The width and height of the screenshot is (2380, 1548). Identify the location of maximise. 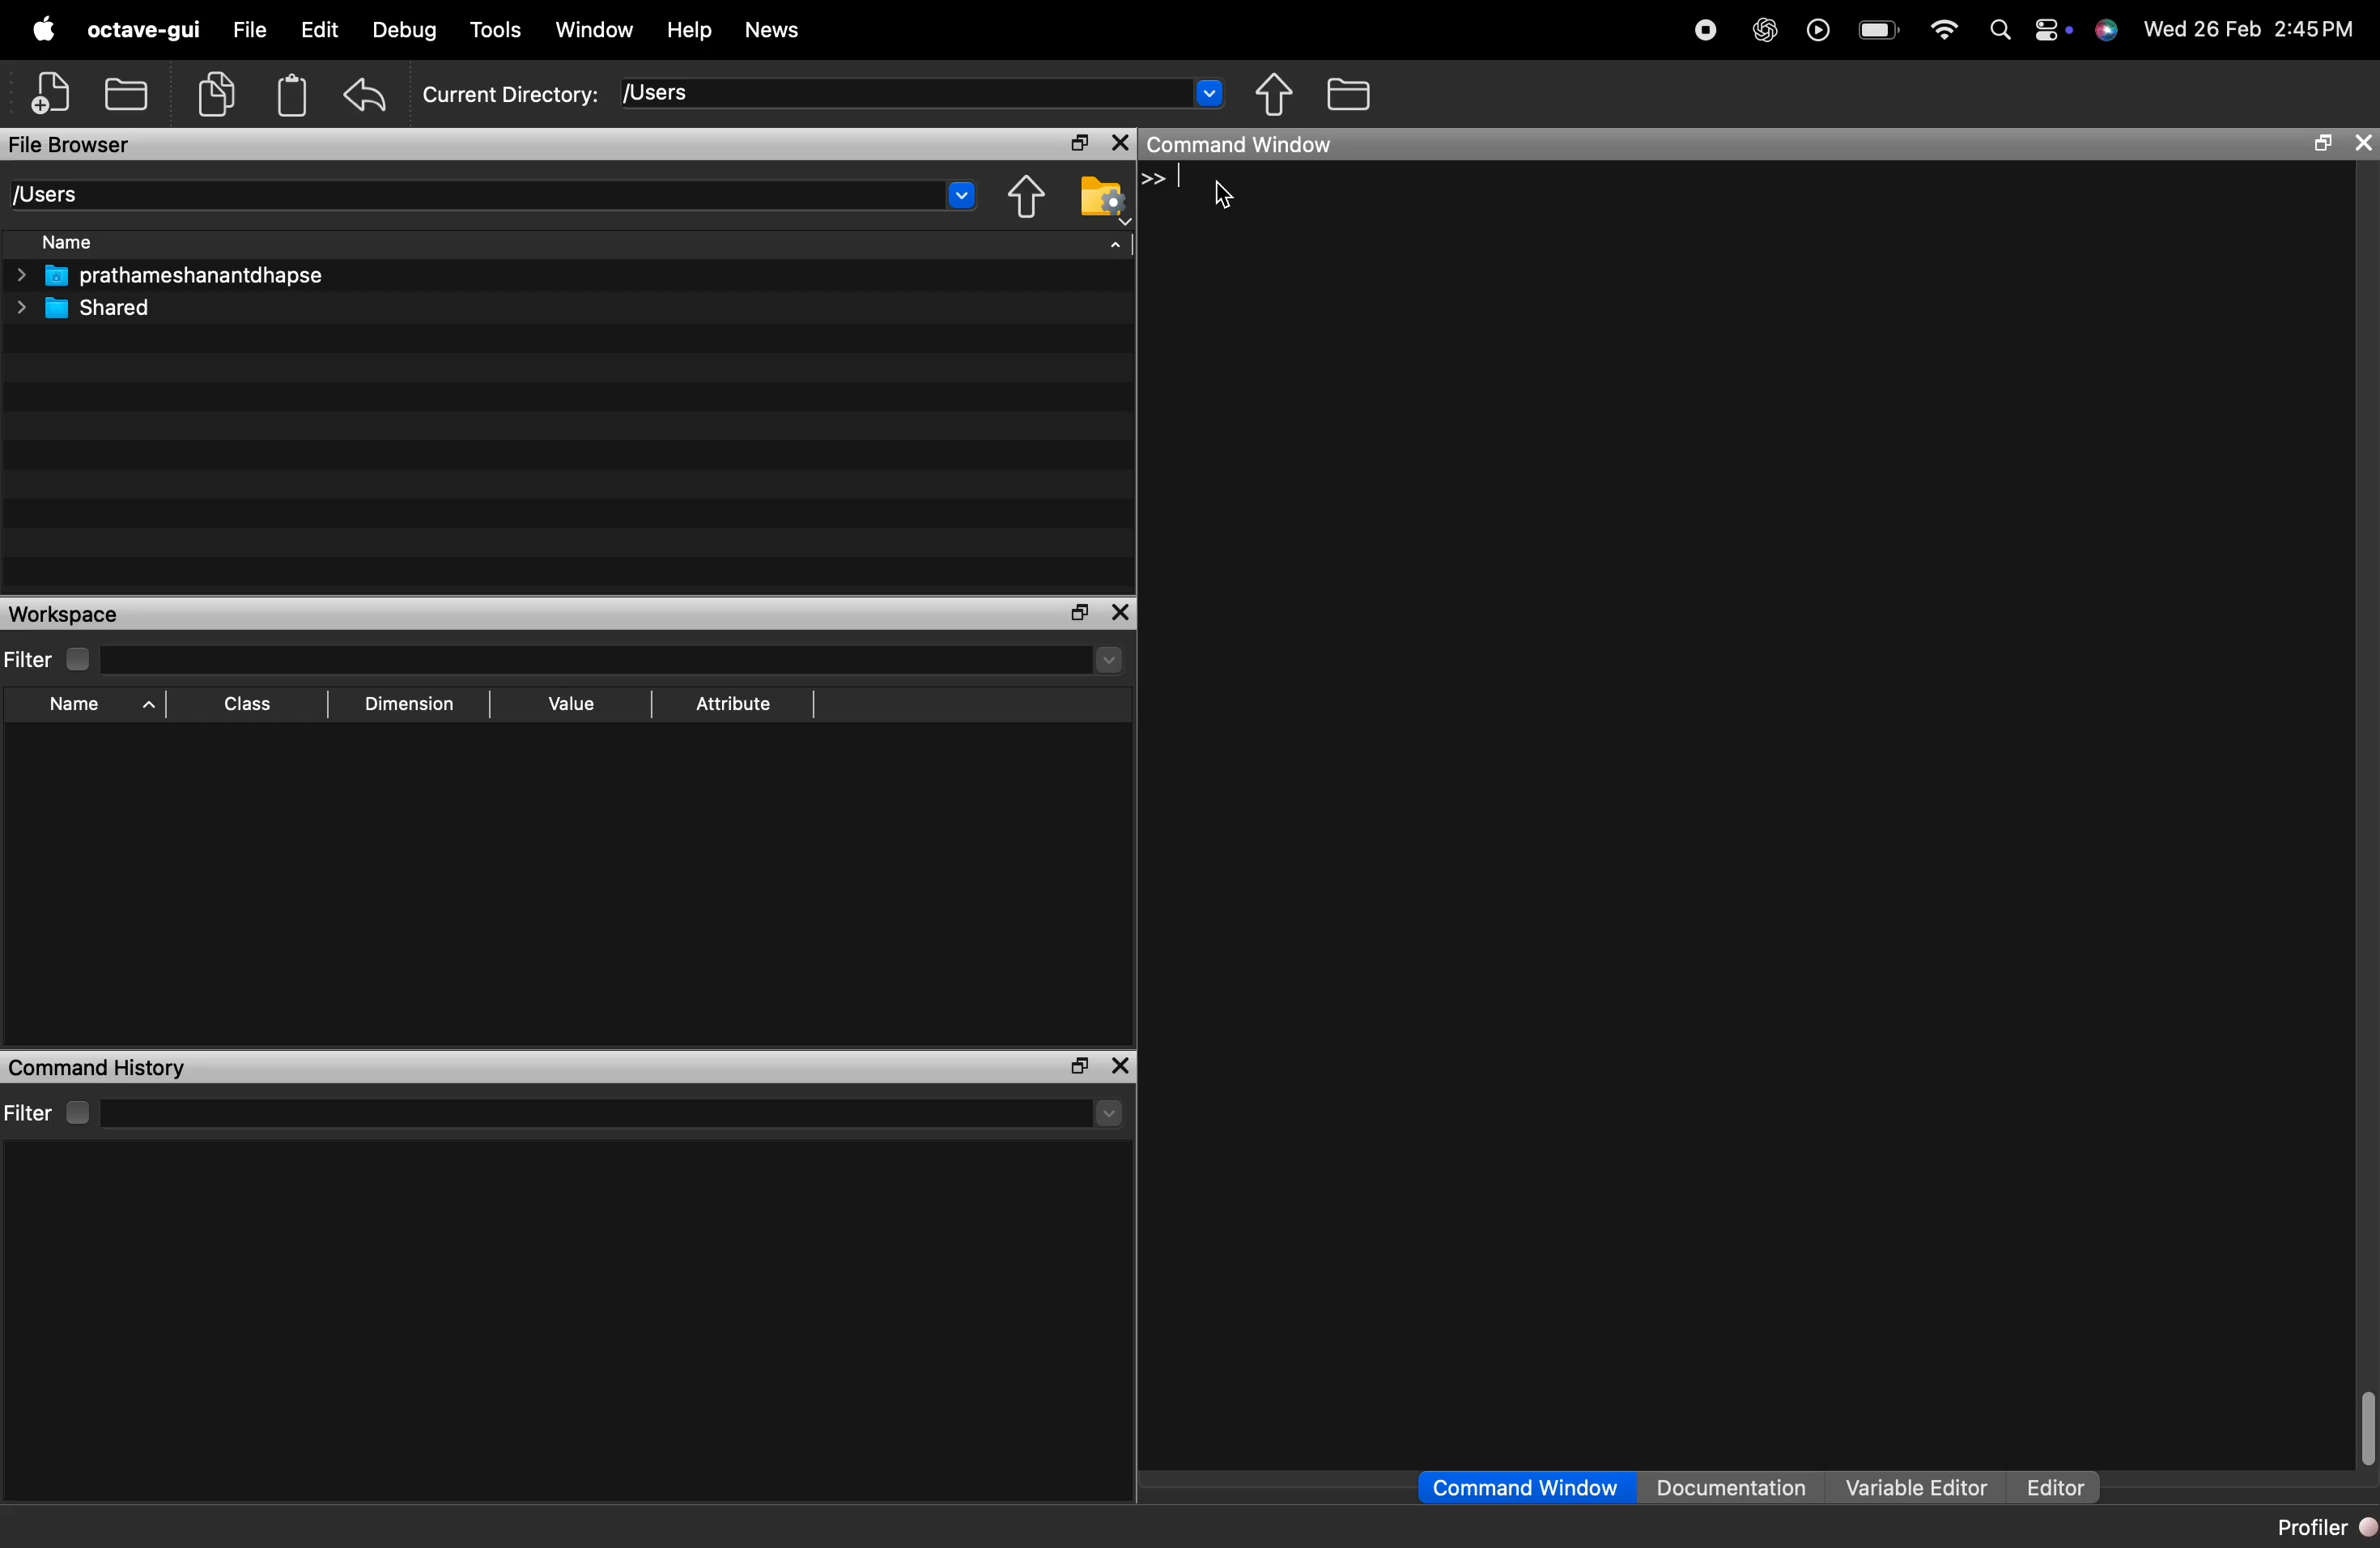
(1072, 613).